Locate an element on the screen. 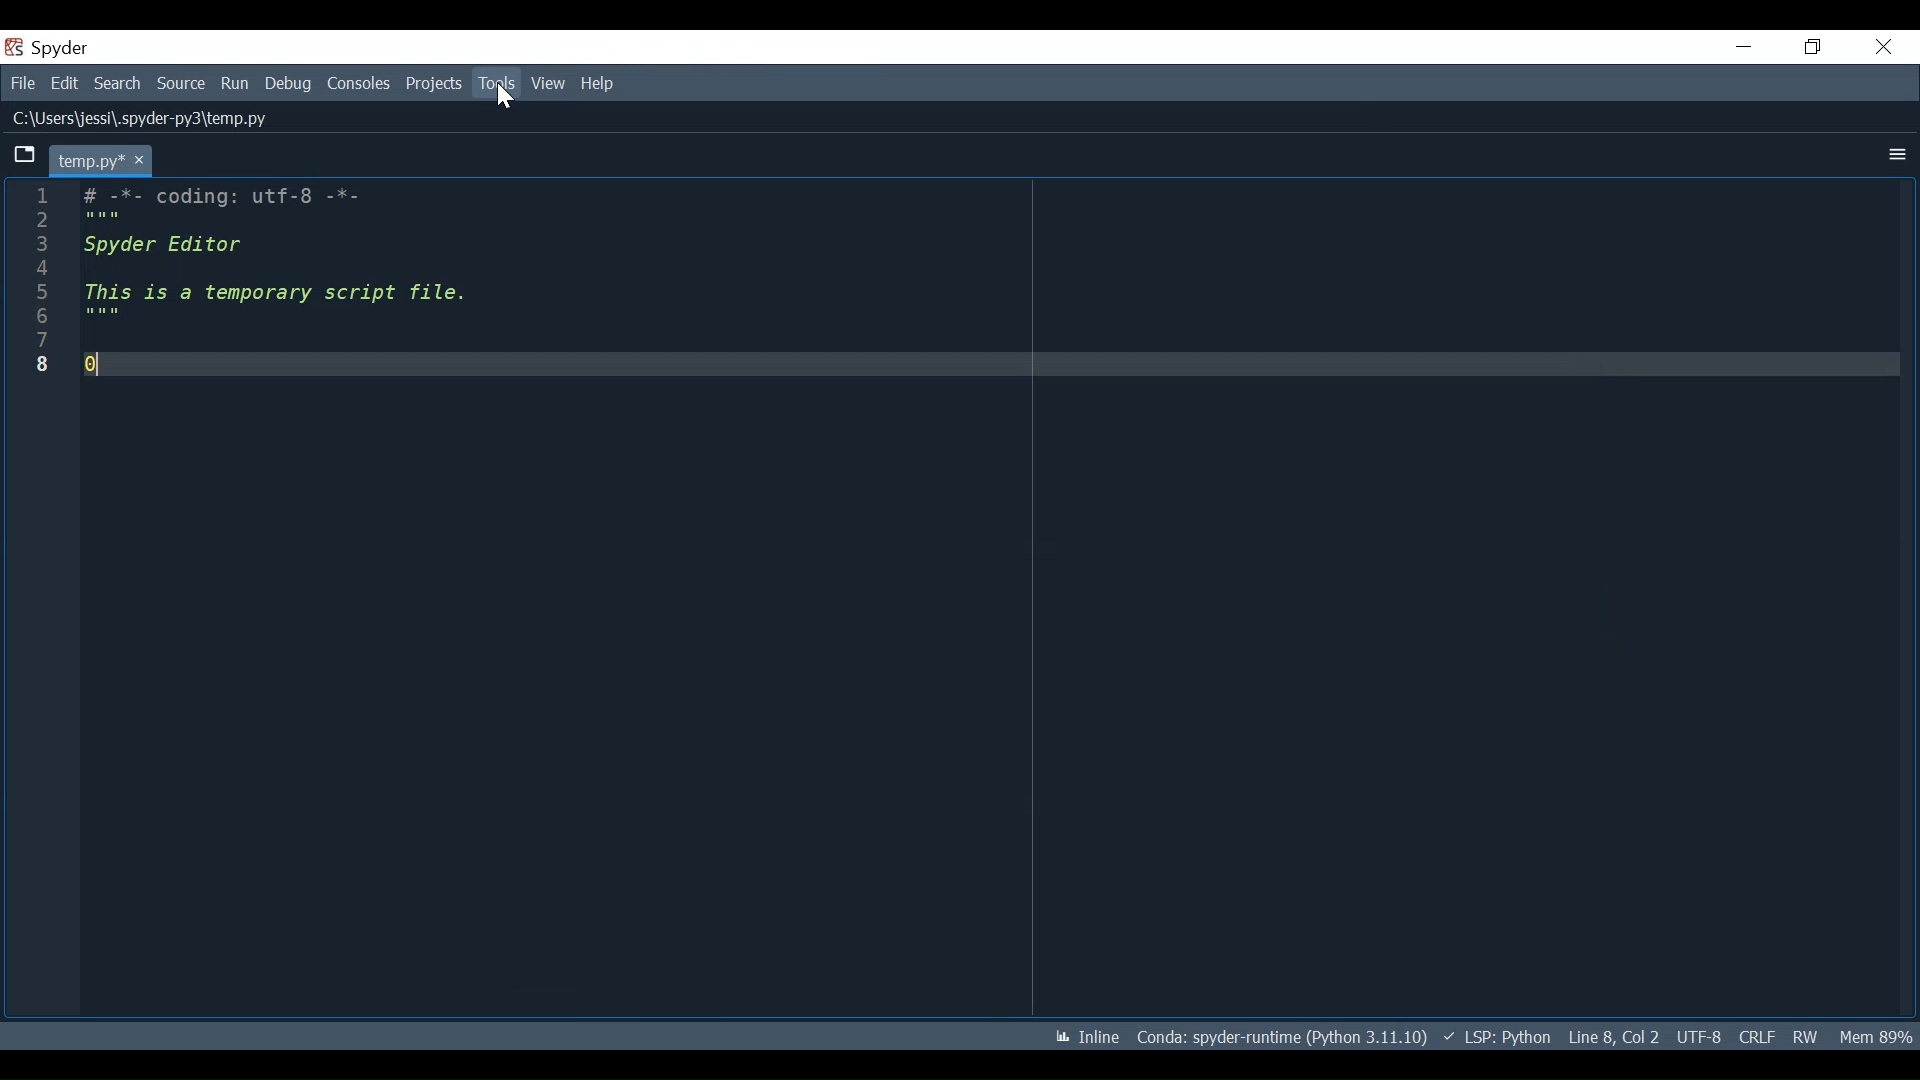 The image size is (1920, 1080). File EQL Status is located at coordinates (1759, 1036).